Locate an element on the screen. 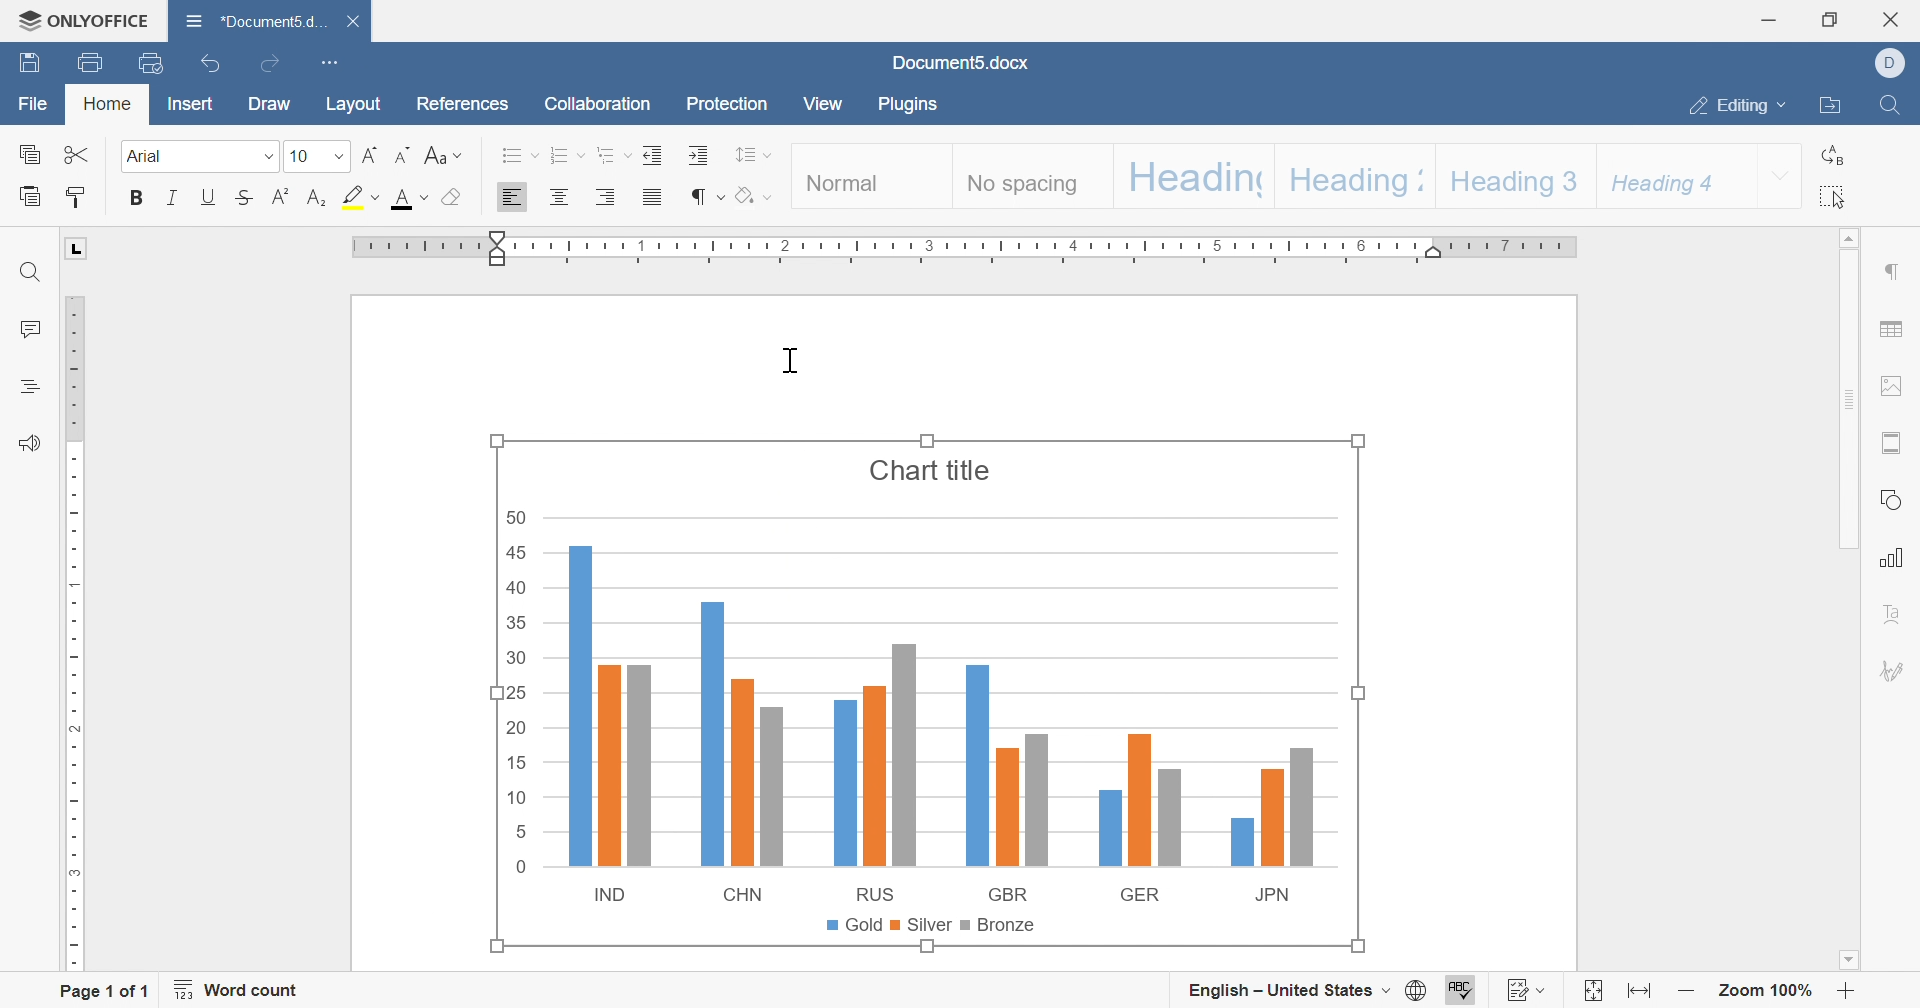 Image resolution: width=1920 pixels, height=1008 pixels. file is located at coordinates (33, 104).